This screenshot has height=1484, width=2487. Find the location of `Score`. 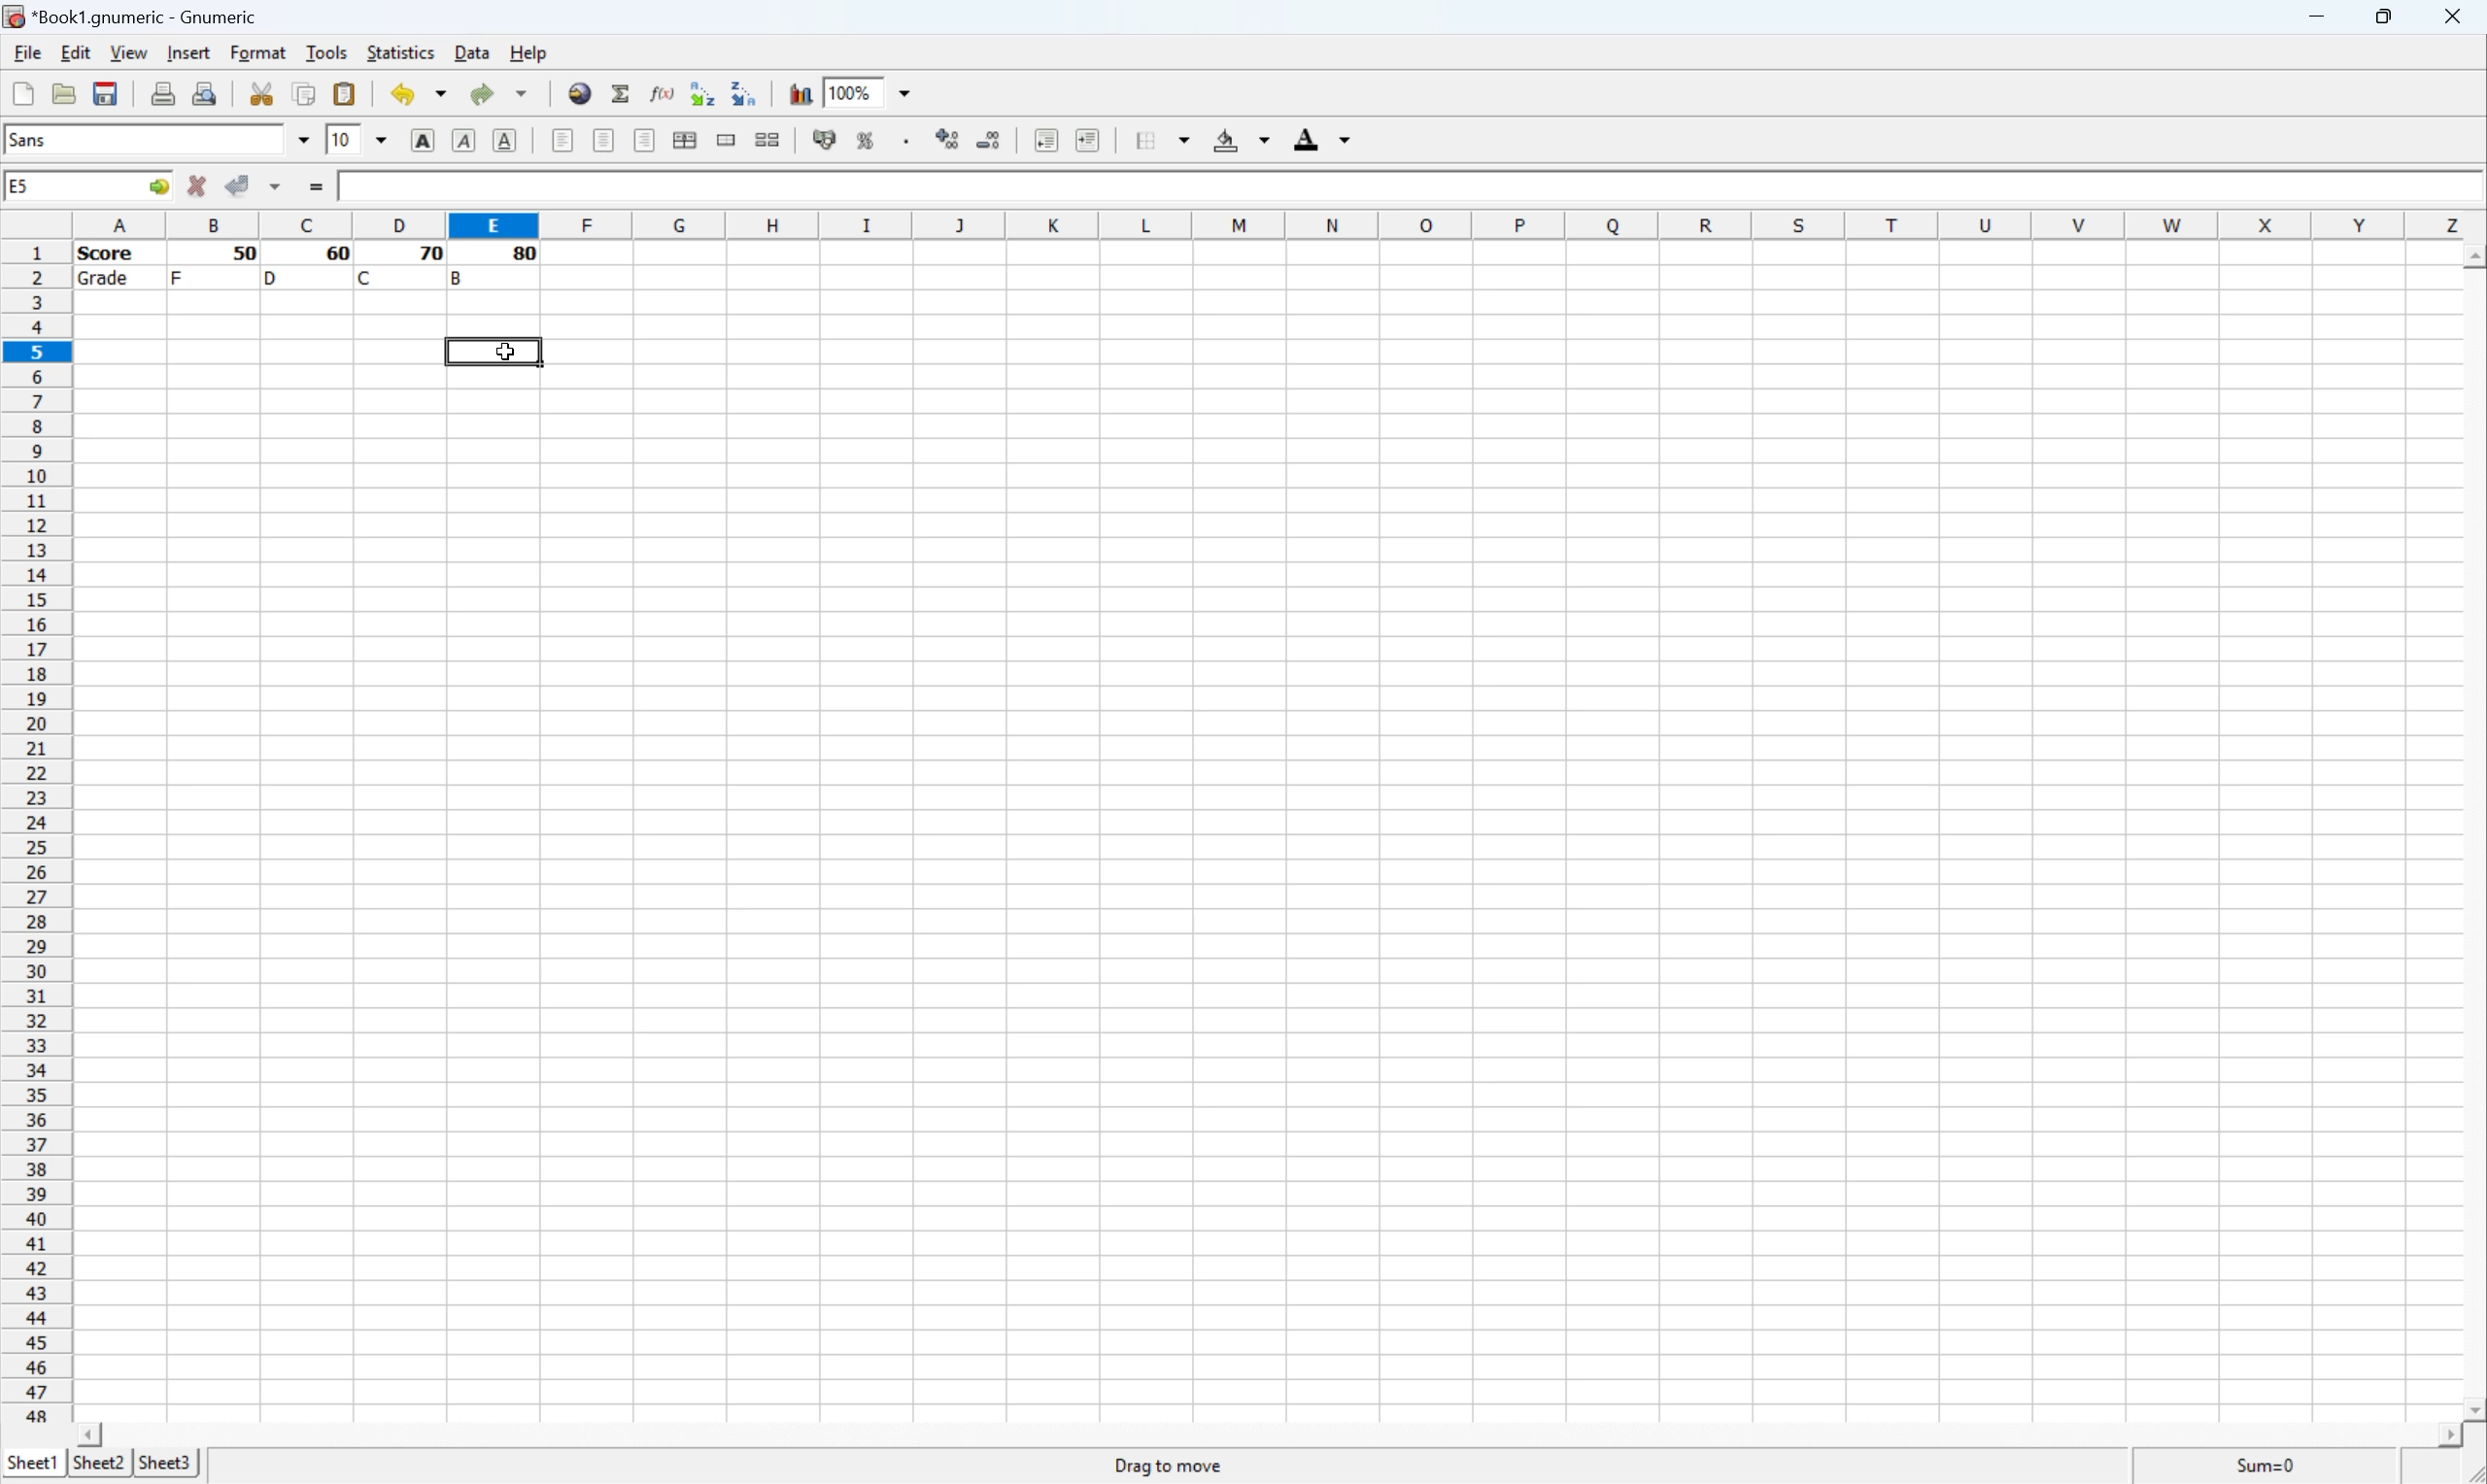

Score is located at coordinates (366, 183).